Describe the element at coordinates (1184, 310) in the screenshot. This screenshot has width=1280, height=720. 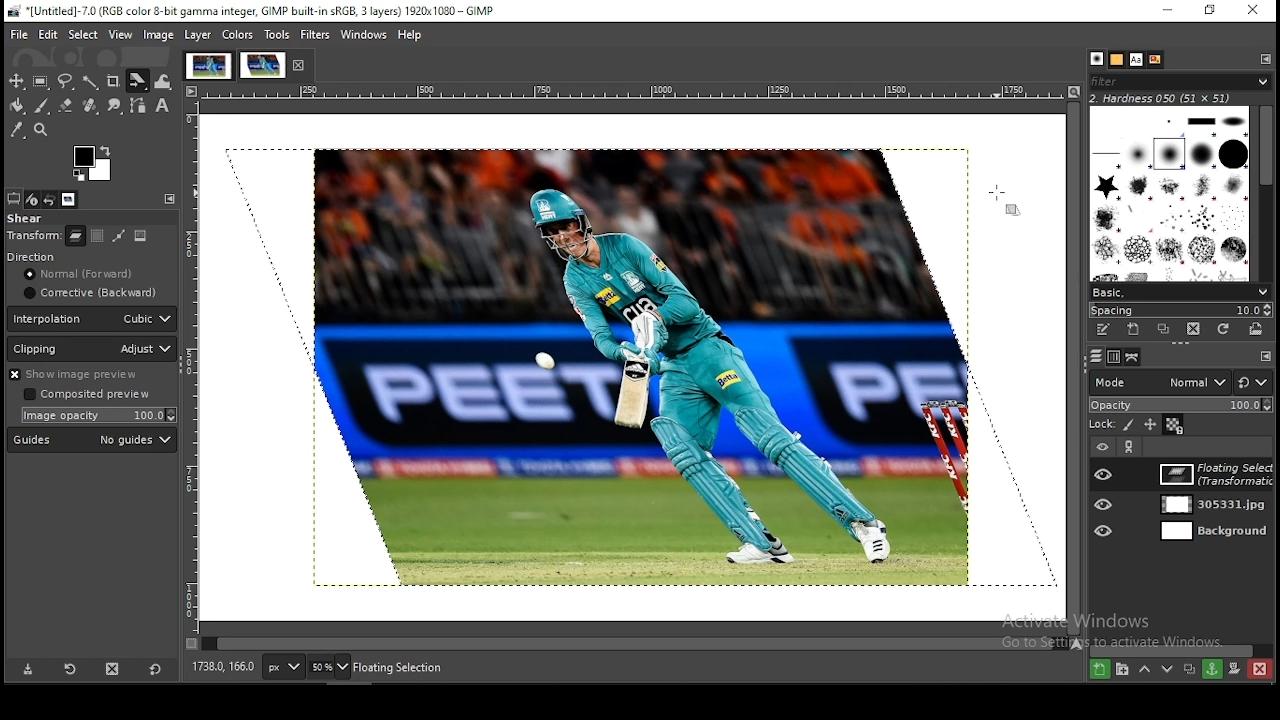
I see `spacing` at that location.